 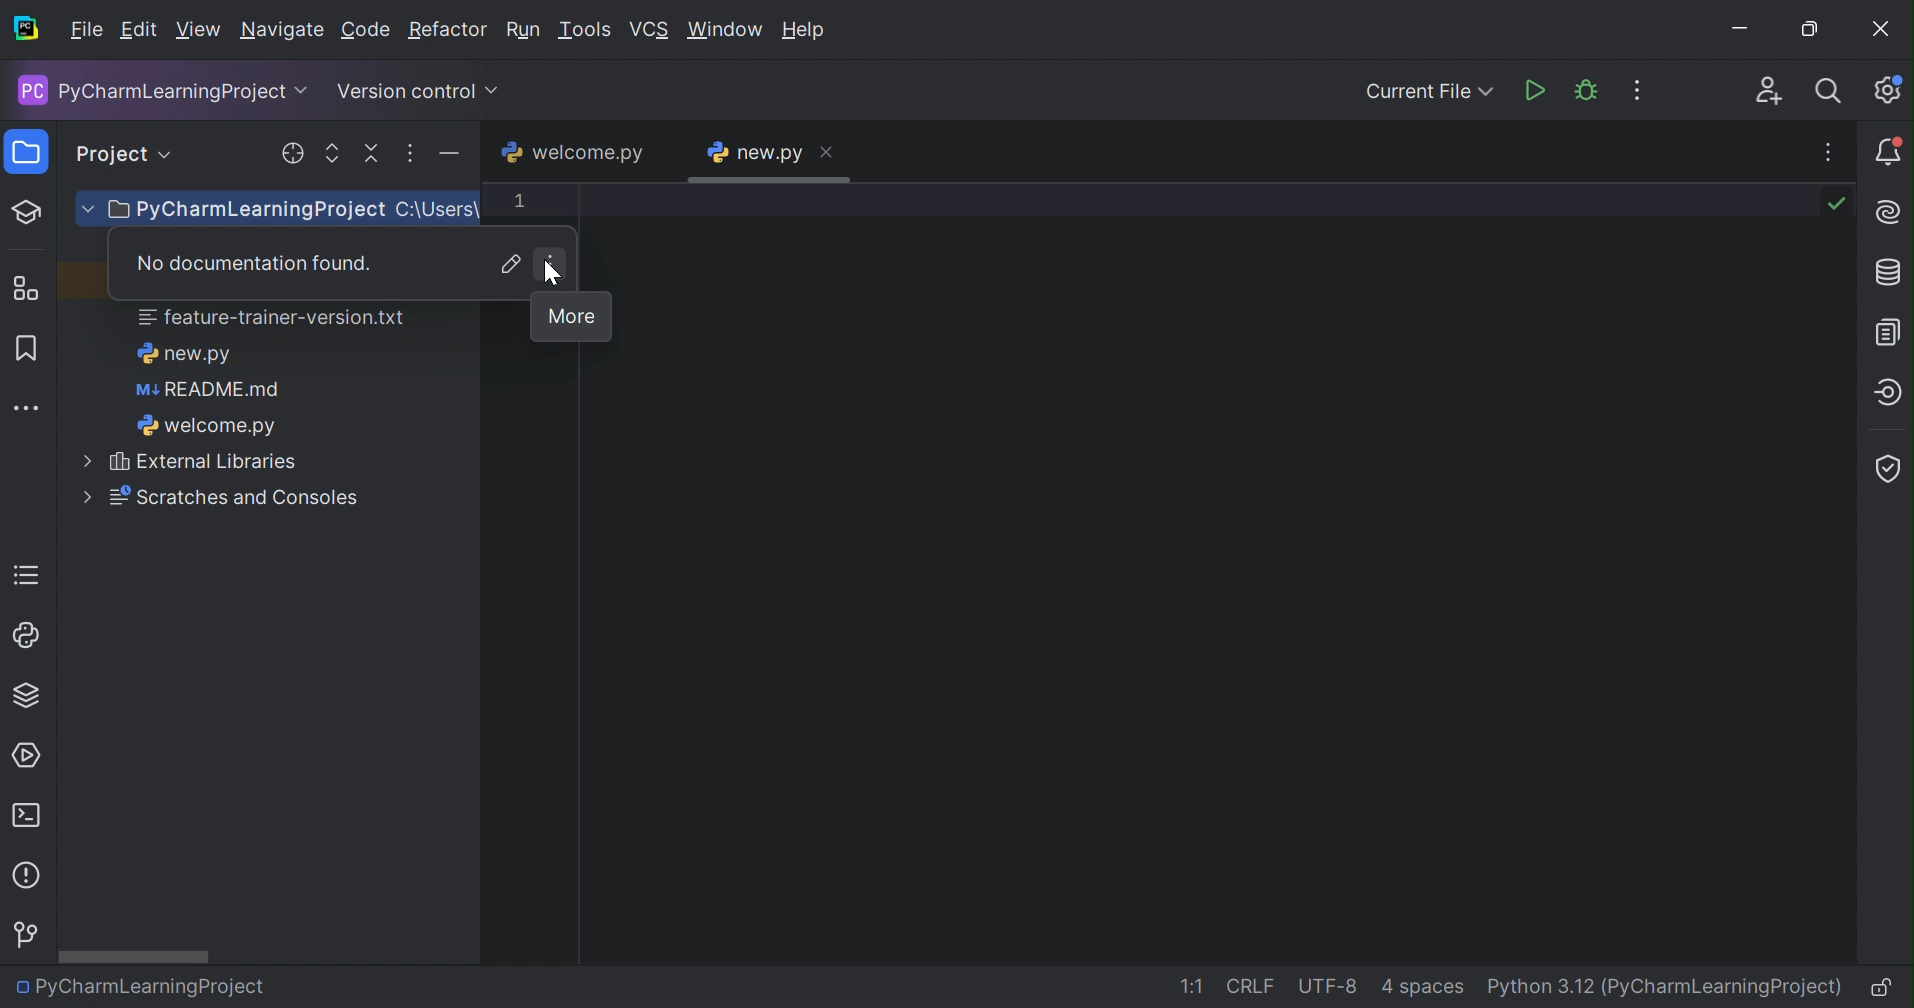 I want to click on work space, so click(x=1213, y=574).